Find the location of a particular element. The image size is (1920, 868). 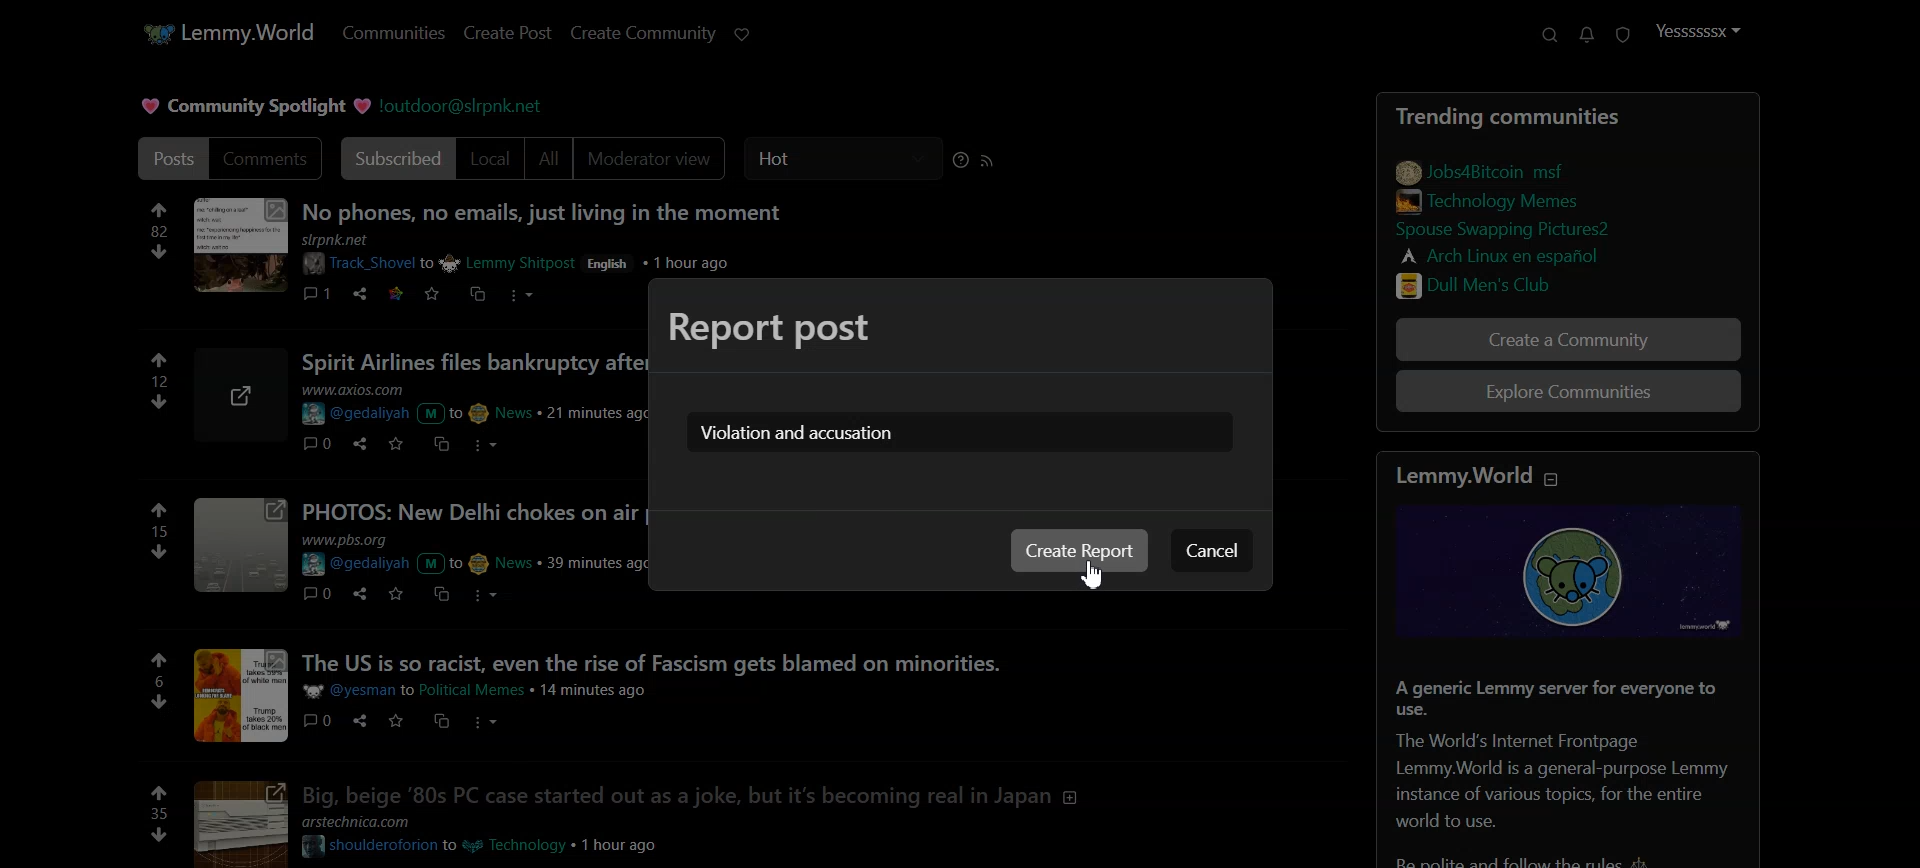

Unread report is located at coordinates (1621, 34).